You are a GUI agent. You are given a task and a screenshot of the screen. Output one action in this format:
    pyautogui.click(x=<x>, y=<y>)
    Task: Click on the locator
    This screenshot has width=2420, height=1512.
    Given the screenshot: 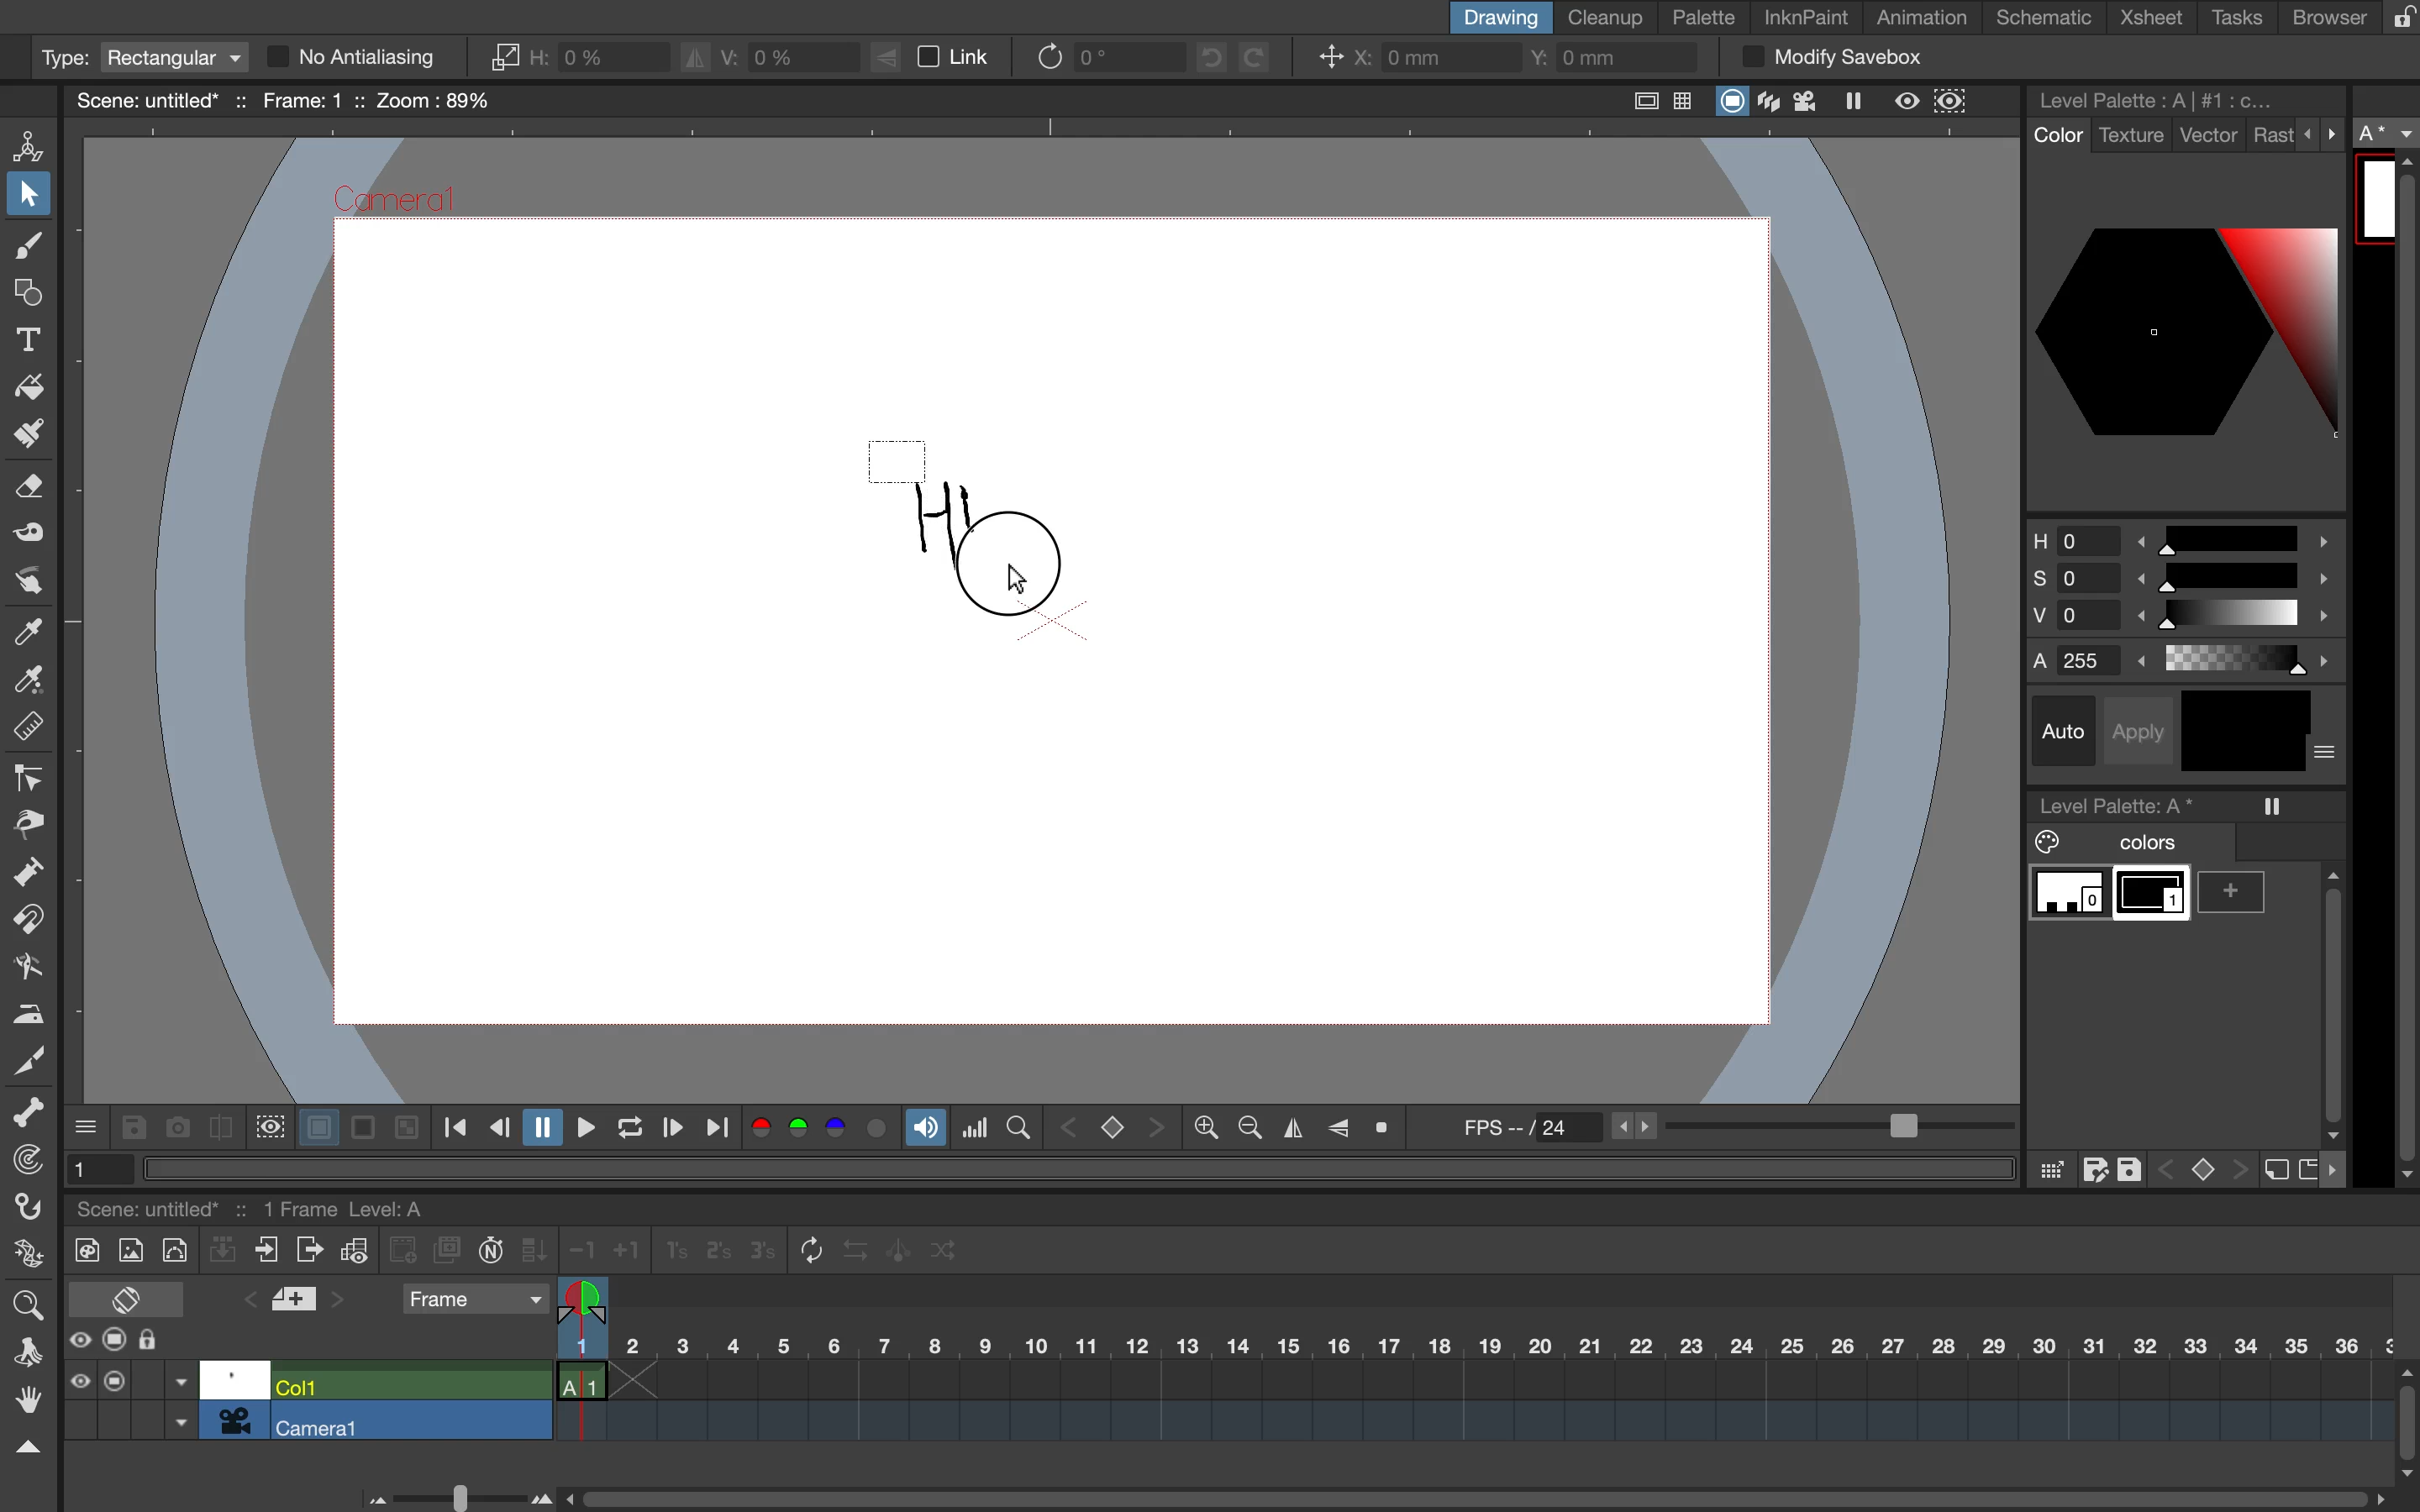 What is the action you would take?
    pyautogui.click(x=1018, y=1125)
    